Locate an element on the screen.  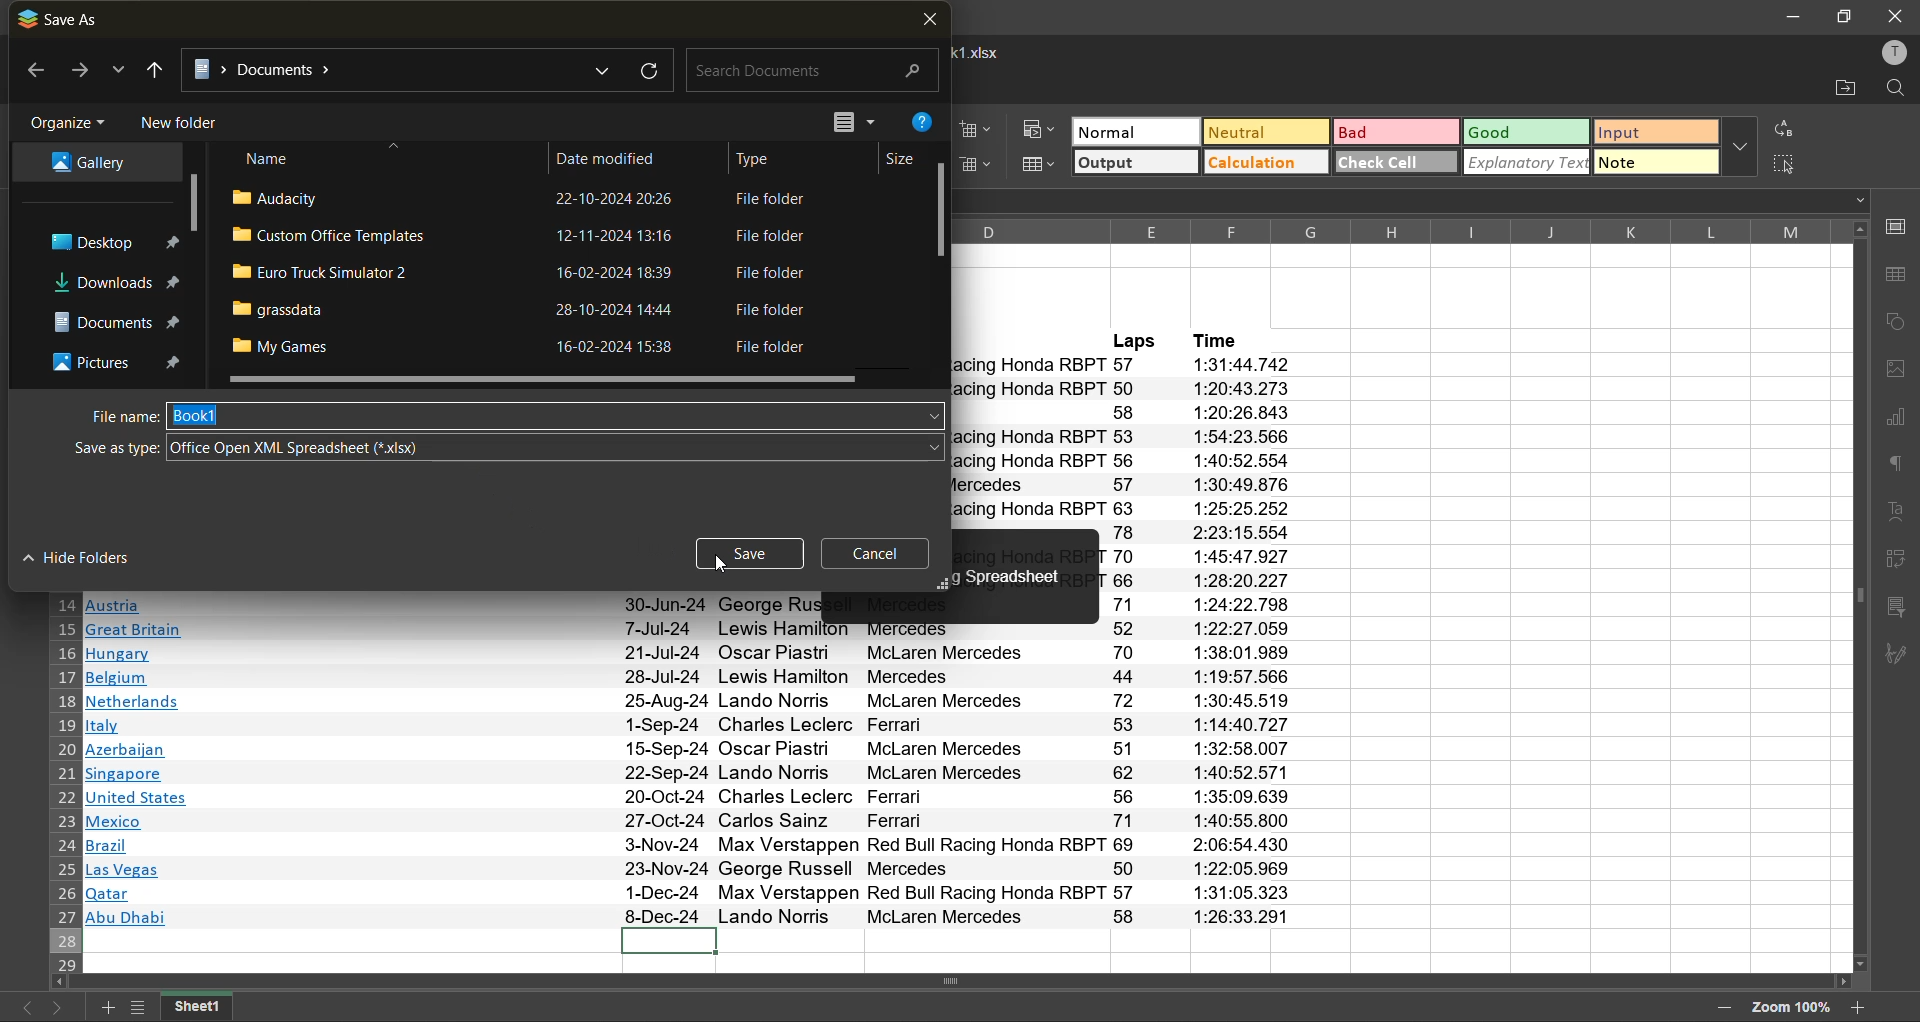
vertical scroll bar is located at coordinates (942, 212).